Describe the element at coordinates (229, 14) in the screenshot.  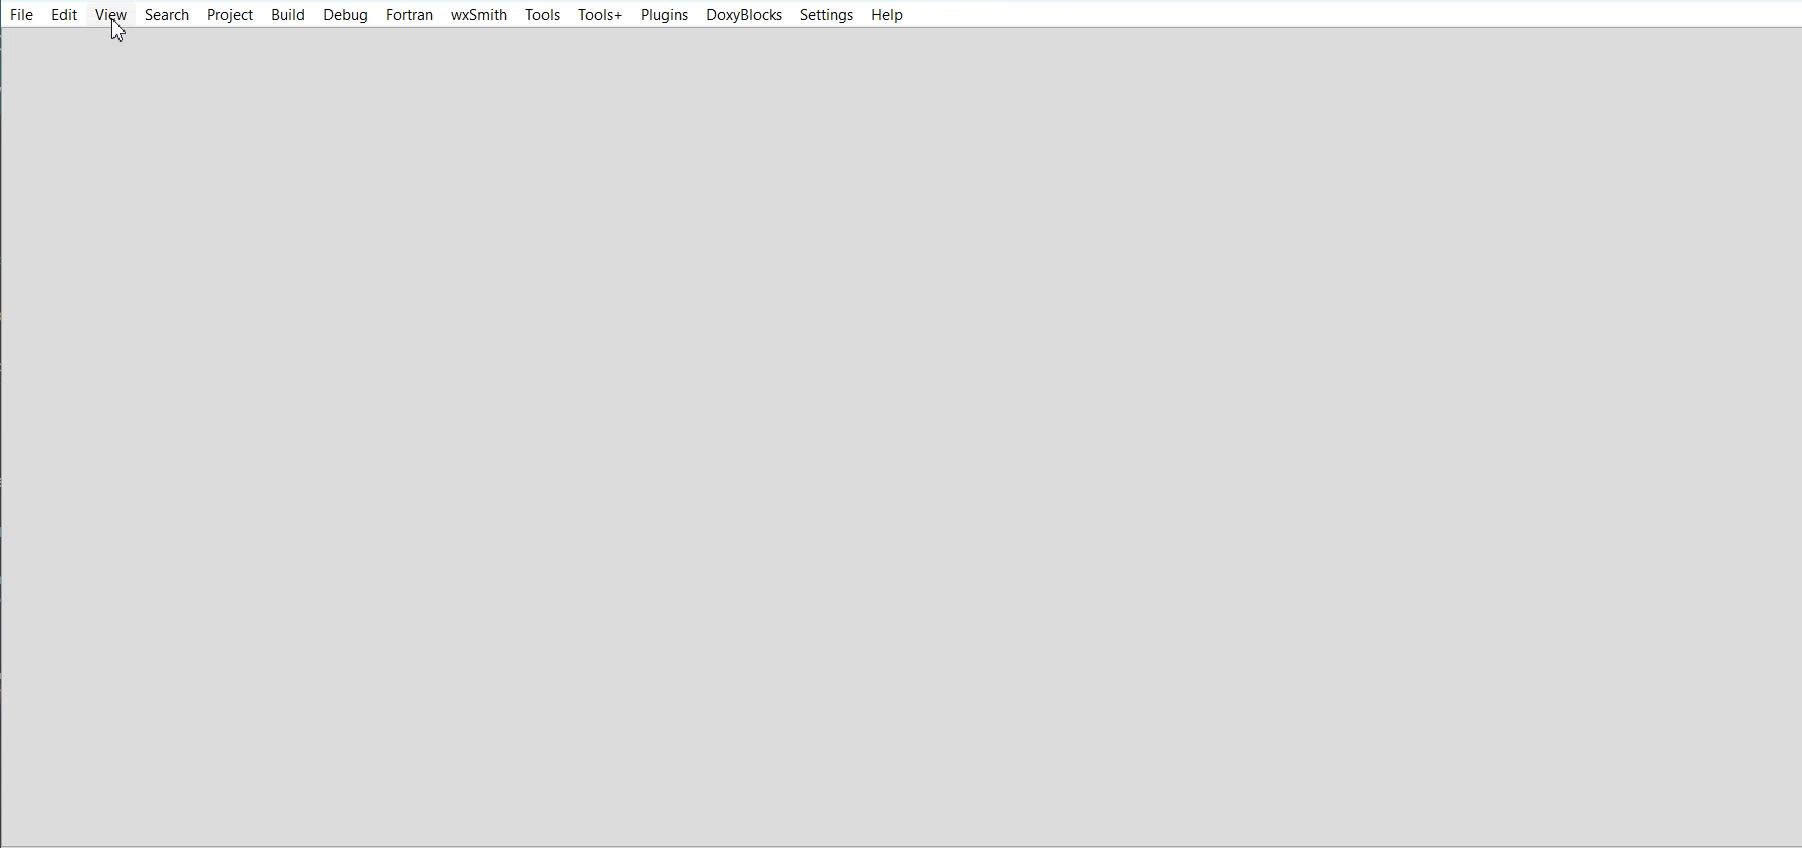
I see `Project` at that location.